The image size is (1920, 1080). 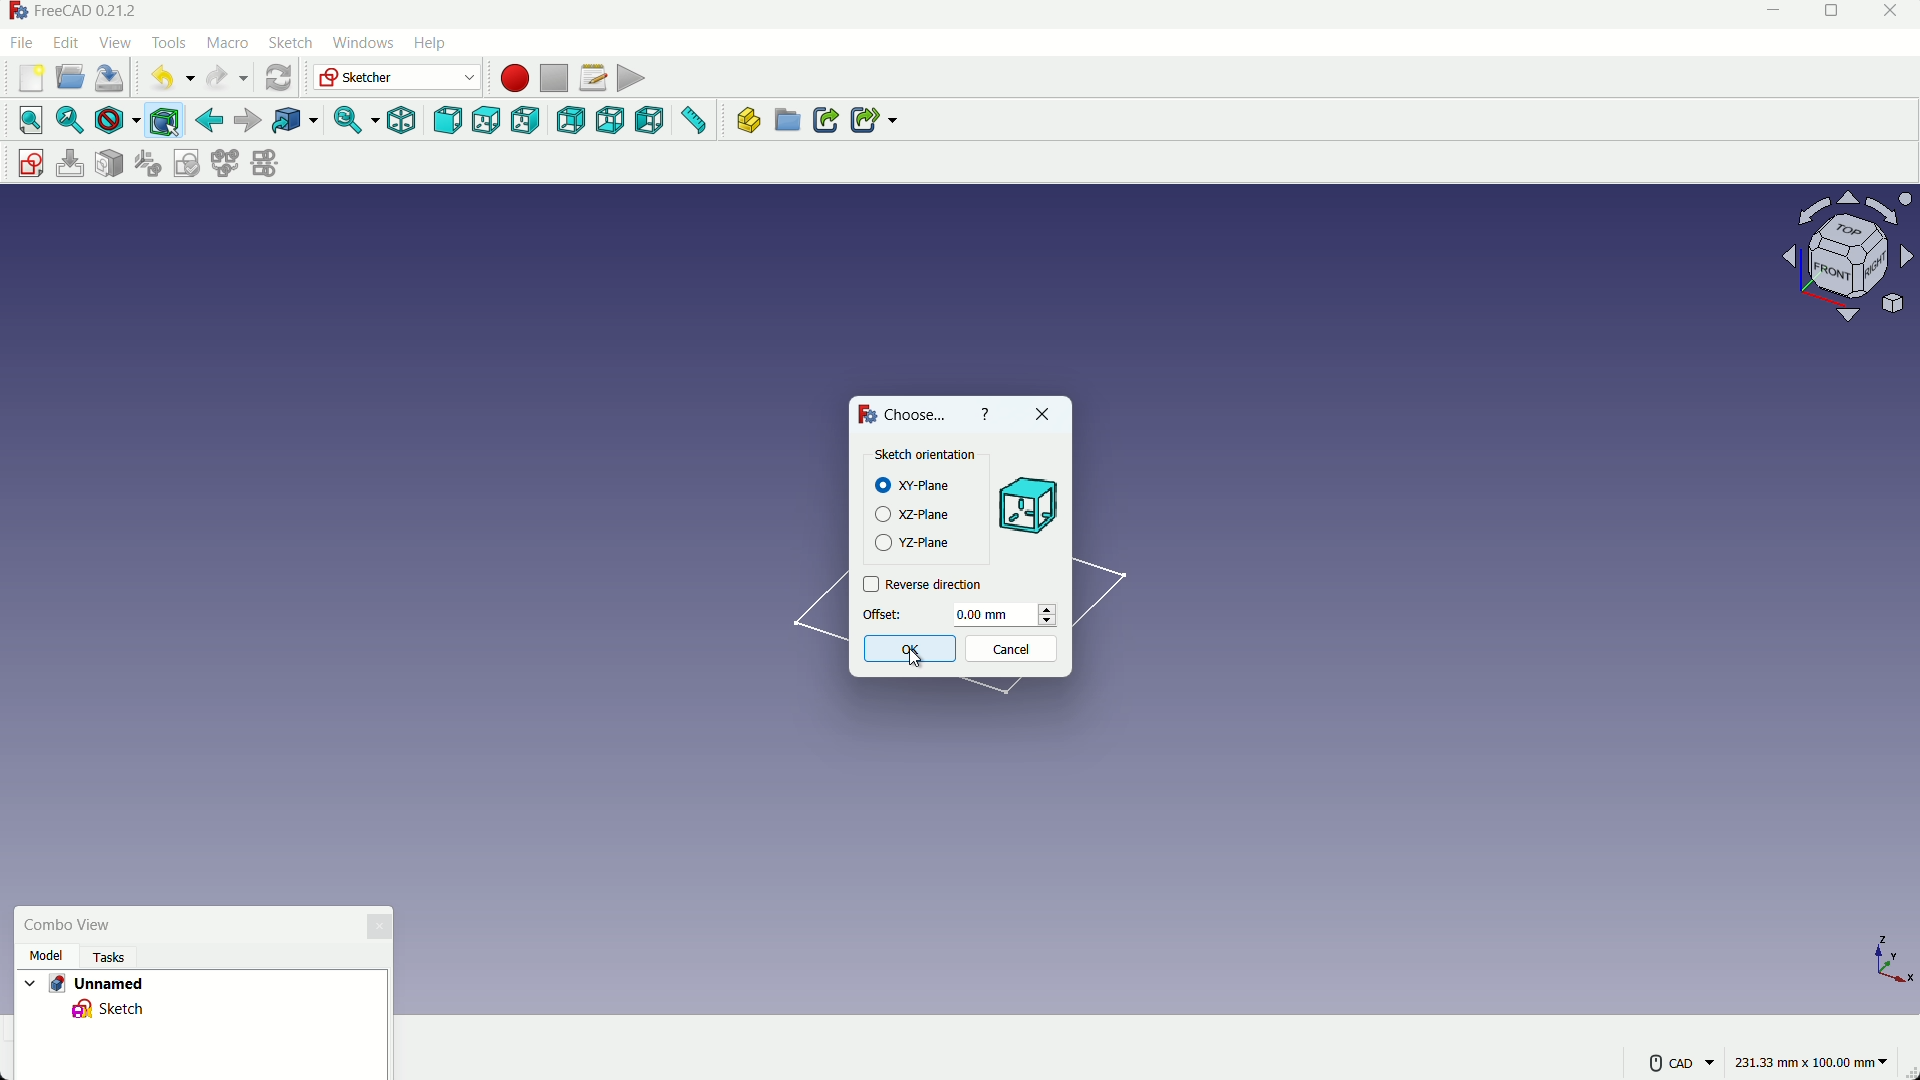 What do you see at coordinates (1814, 1063) in the screenshot?
I see `measuring unit` at bounding box center [1814, 1063].